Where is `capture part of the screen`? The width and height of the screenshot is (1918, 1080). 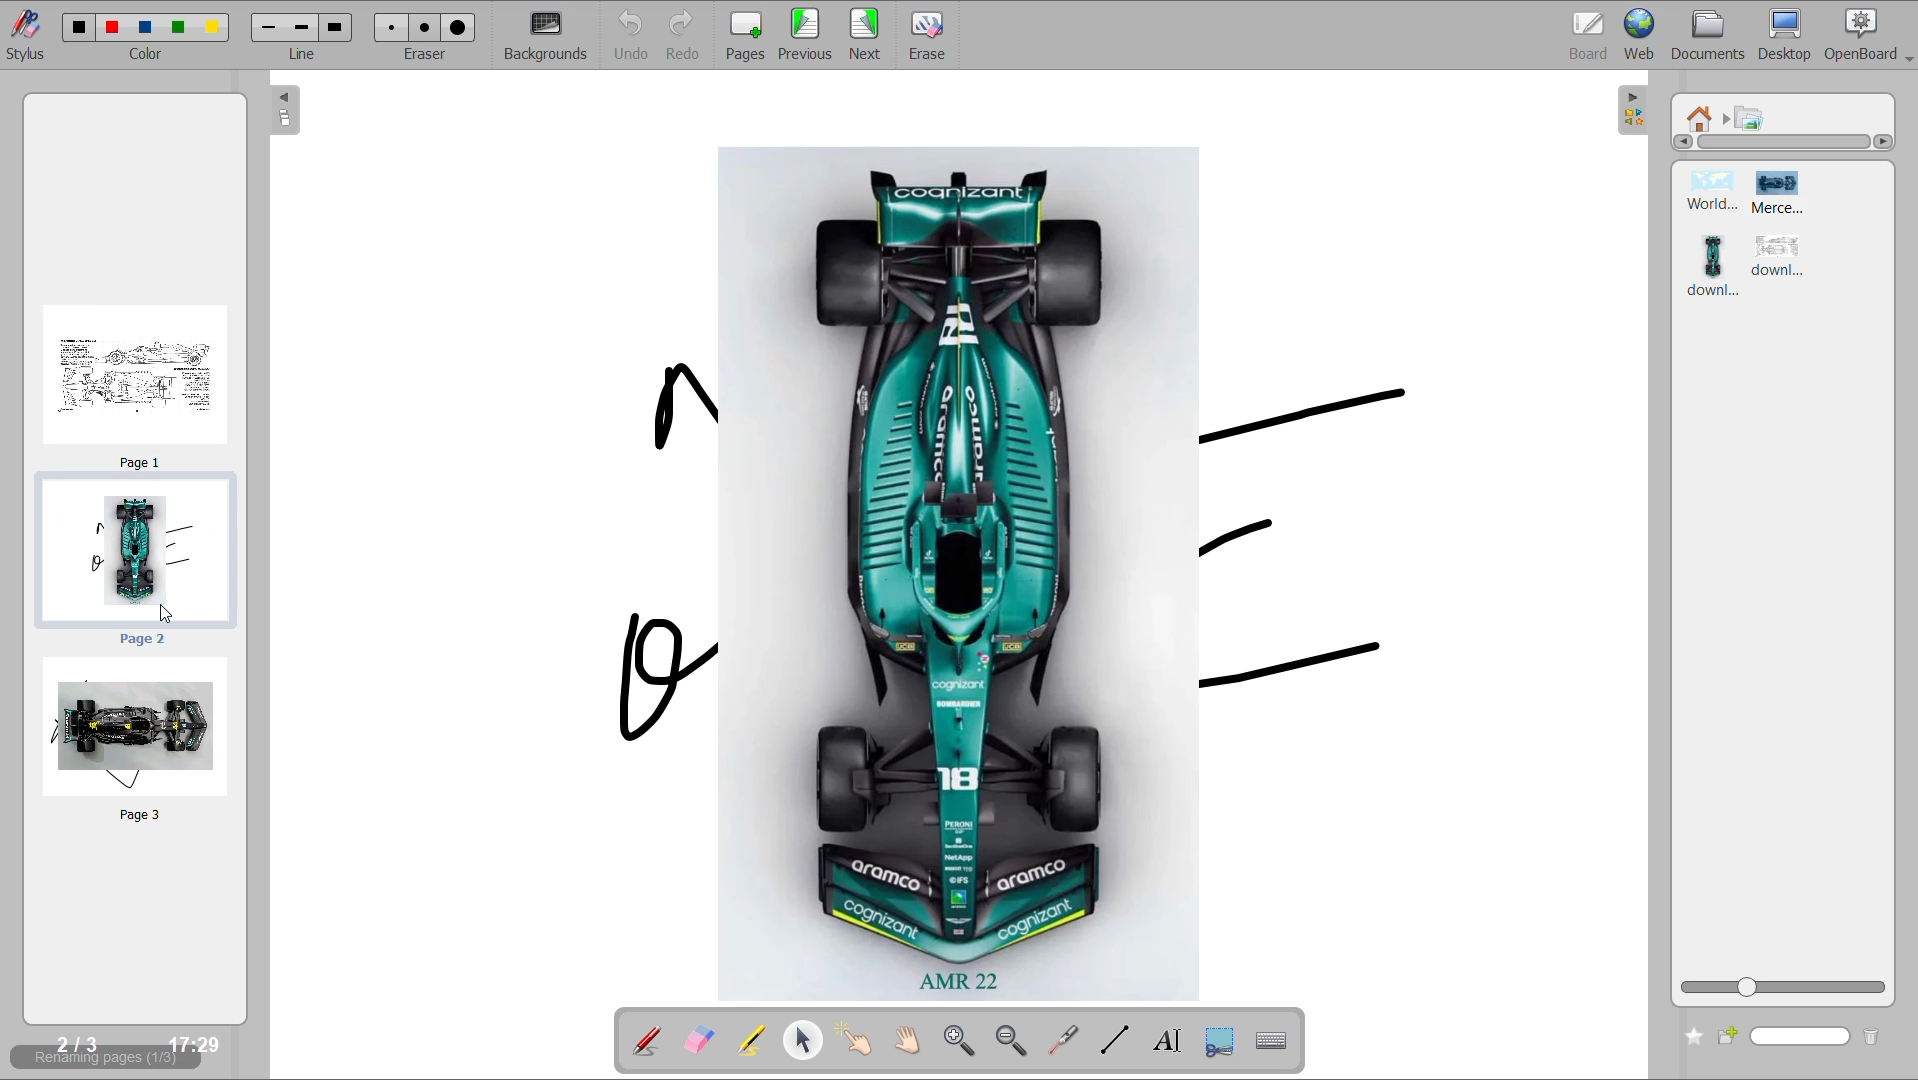
capture part of the screen is located at coordinates (1222, 1040).